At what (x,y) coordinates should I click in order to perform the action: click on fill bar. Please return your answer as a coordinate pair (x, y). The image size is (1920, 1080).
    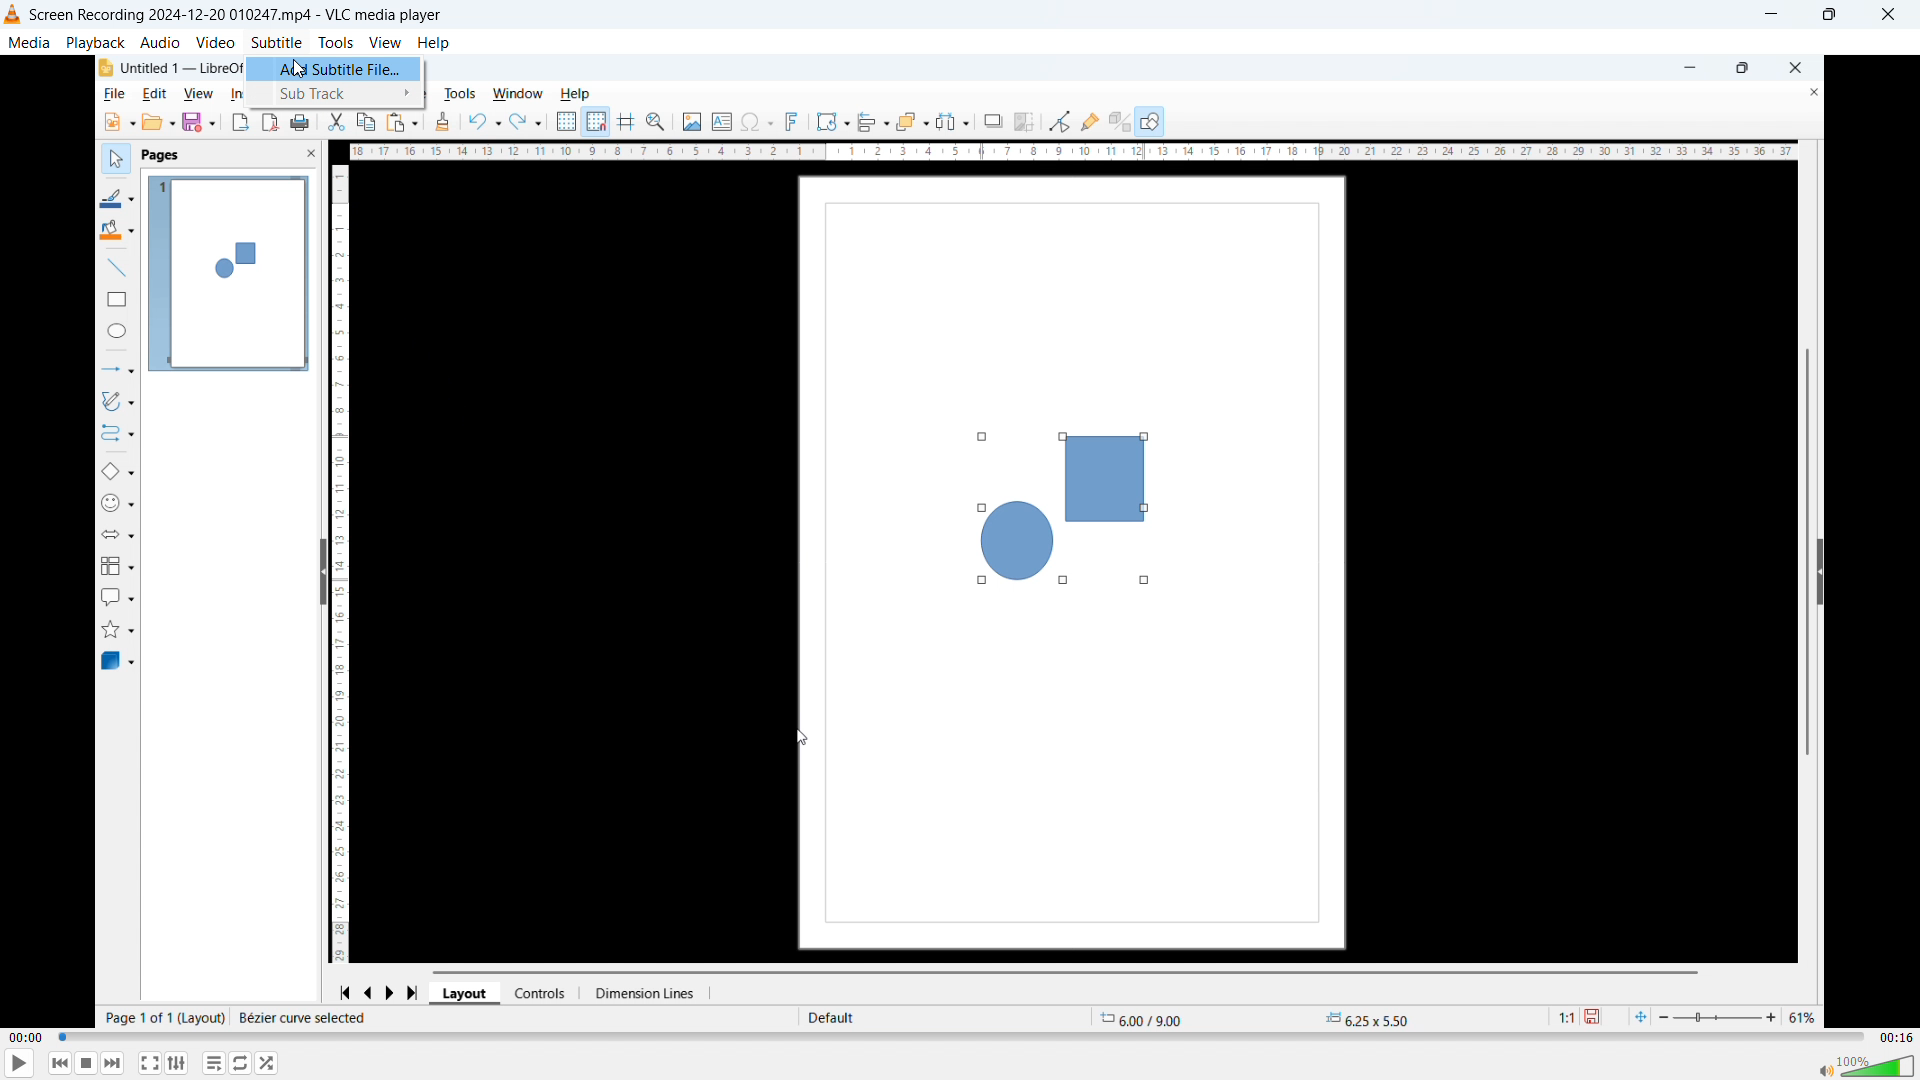
    Looking at the image, I should click on (116, 232).